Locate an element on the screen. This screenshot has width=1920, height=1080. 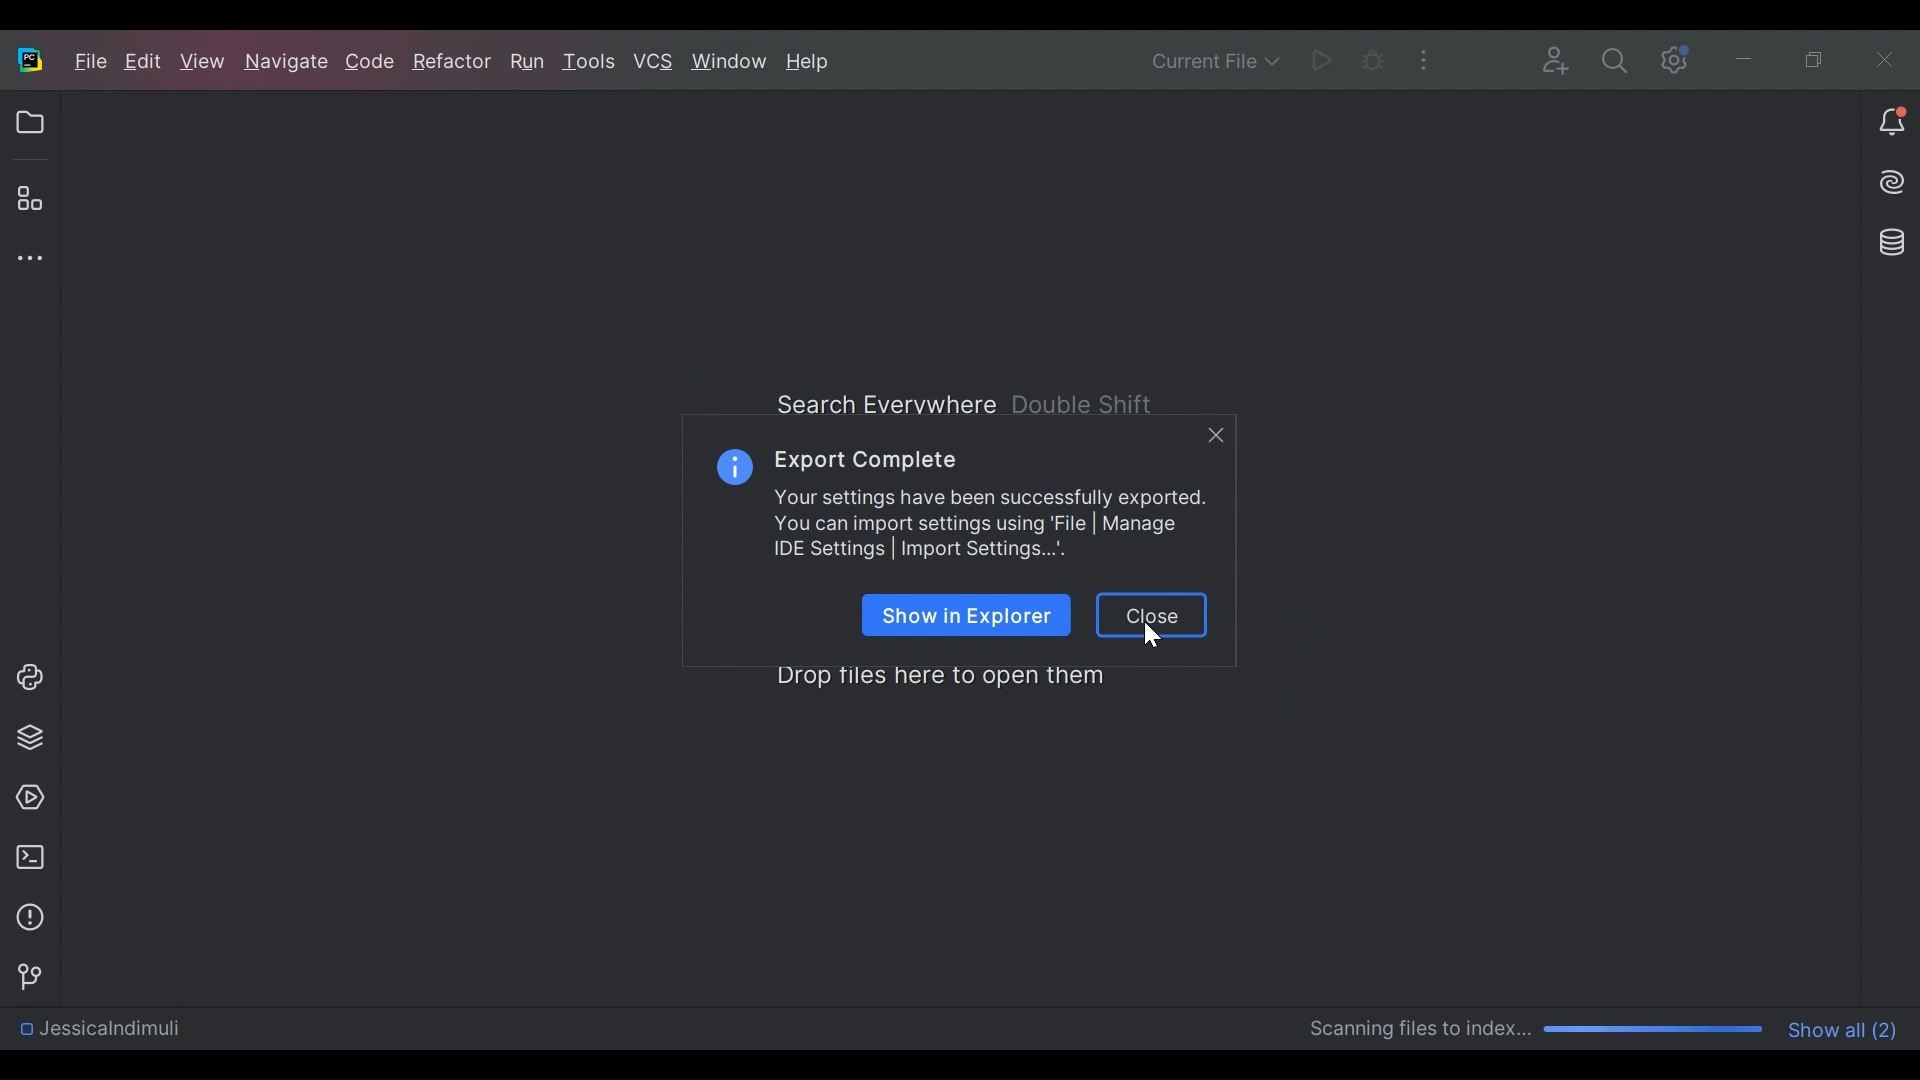
More is located at coordinates (1422, 57).